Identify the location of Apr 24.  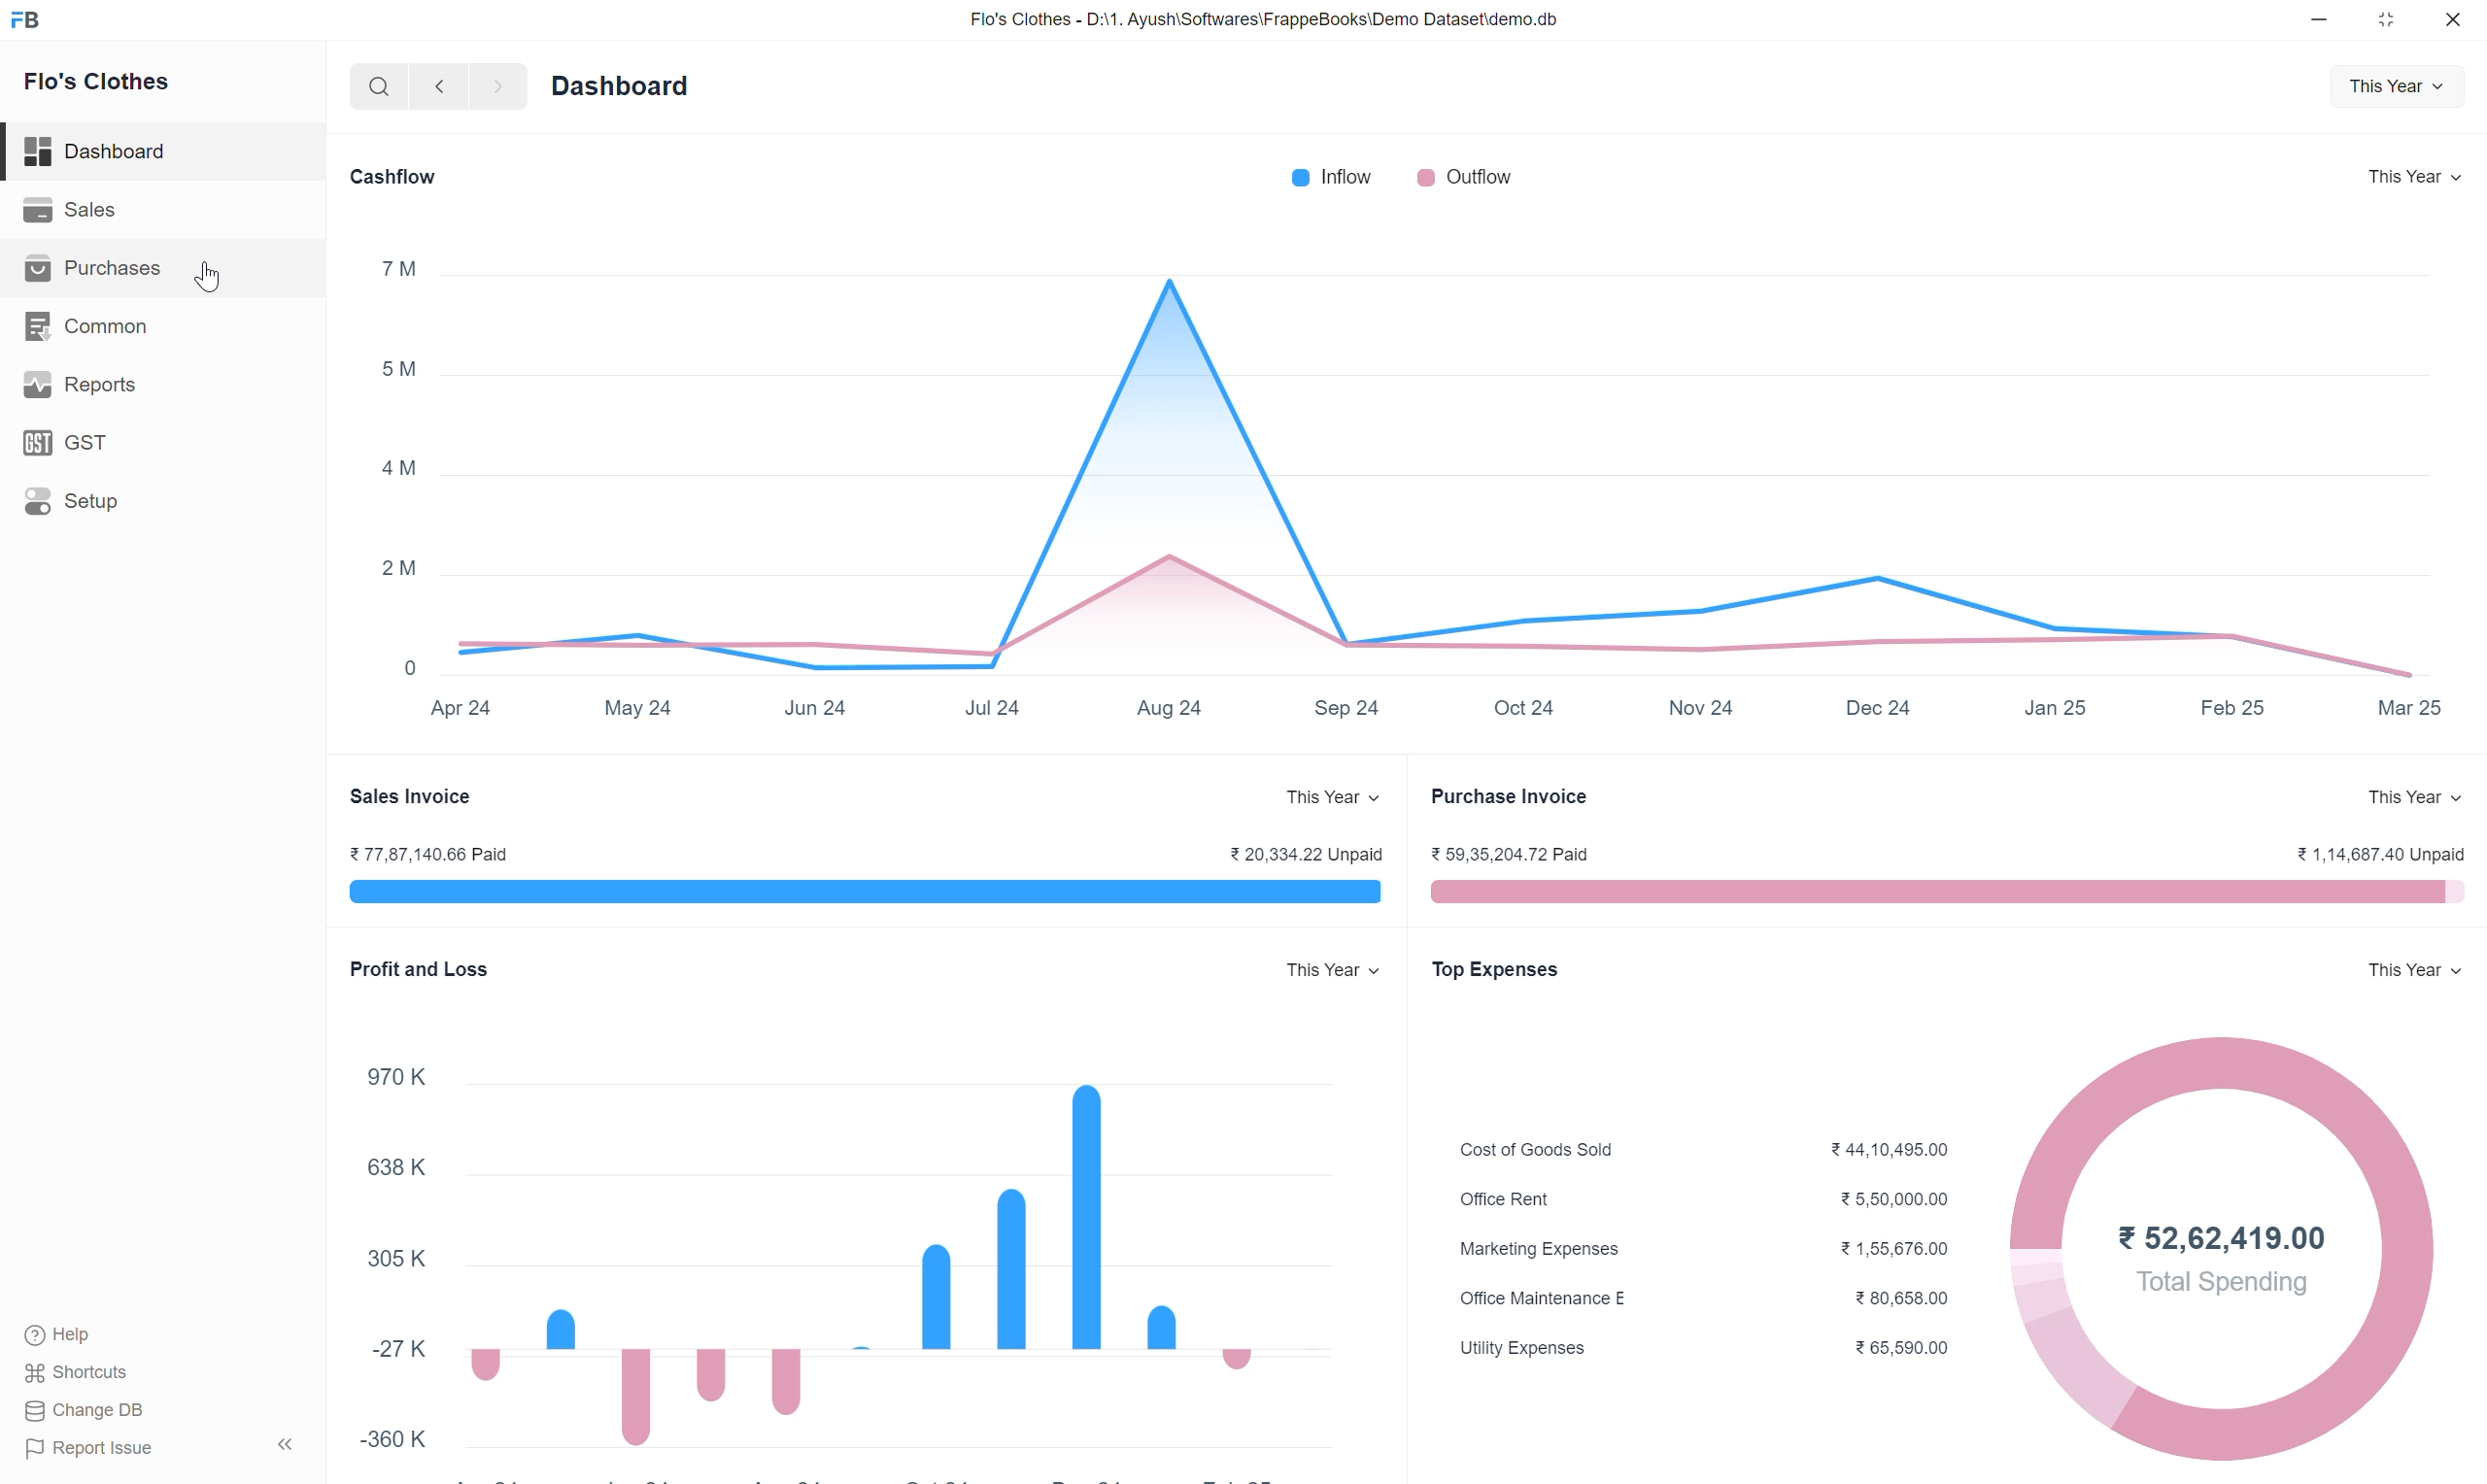
(462, 707).